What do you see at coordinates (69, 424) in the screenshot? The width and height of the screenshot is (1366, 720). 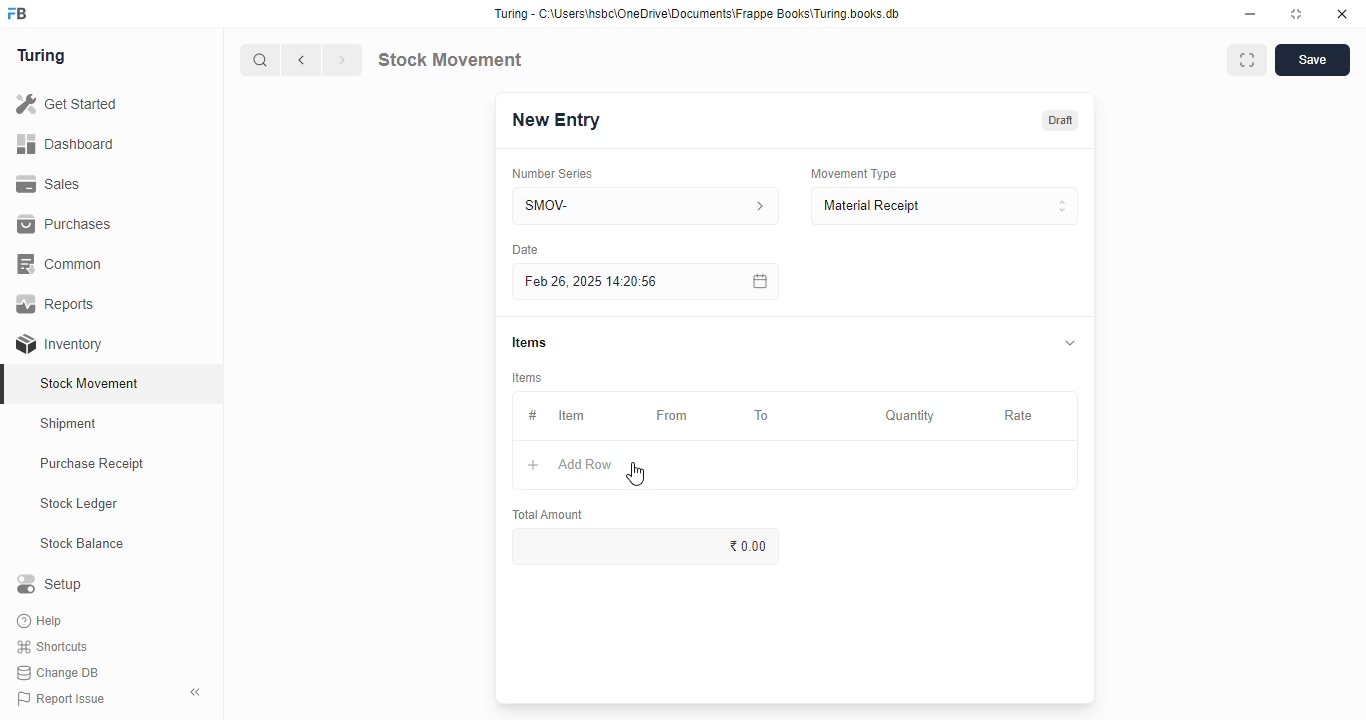 I see `shipment` at bounding box center [69, 424].